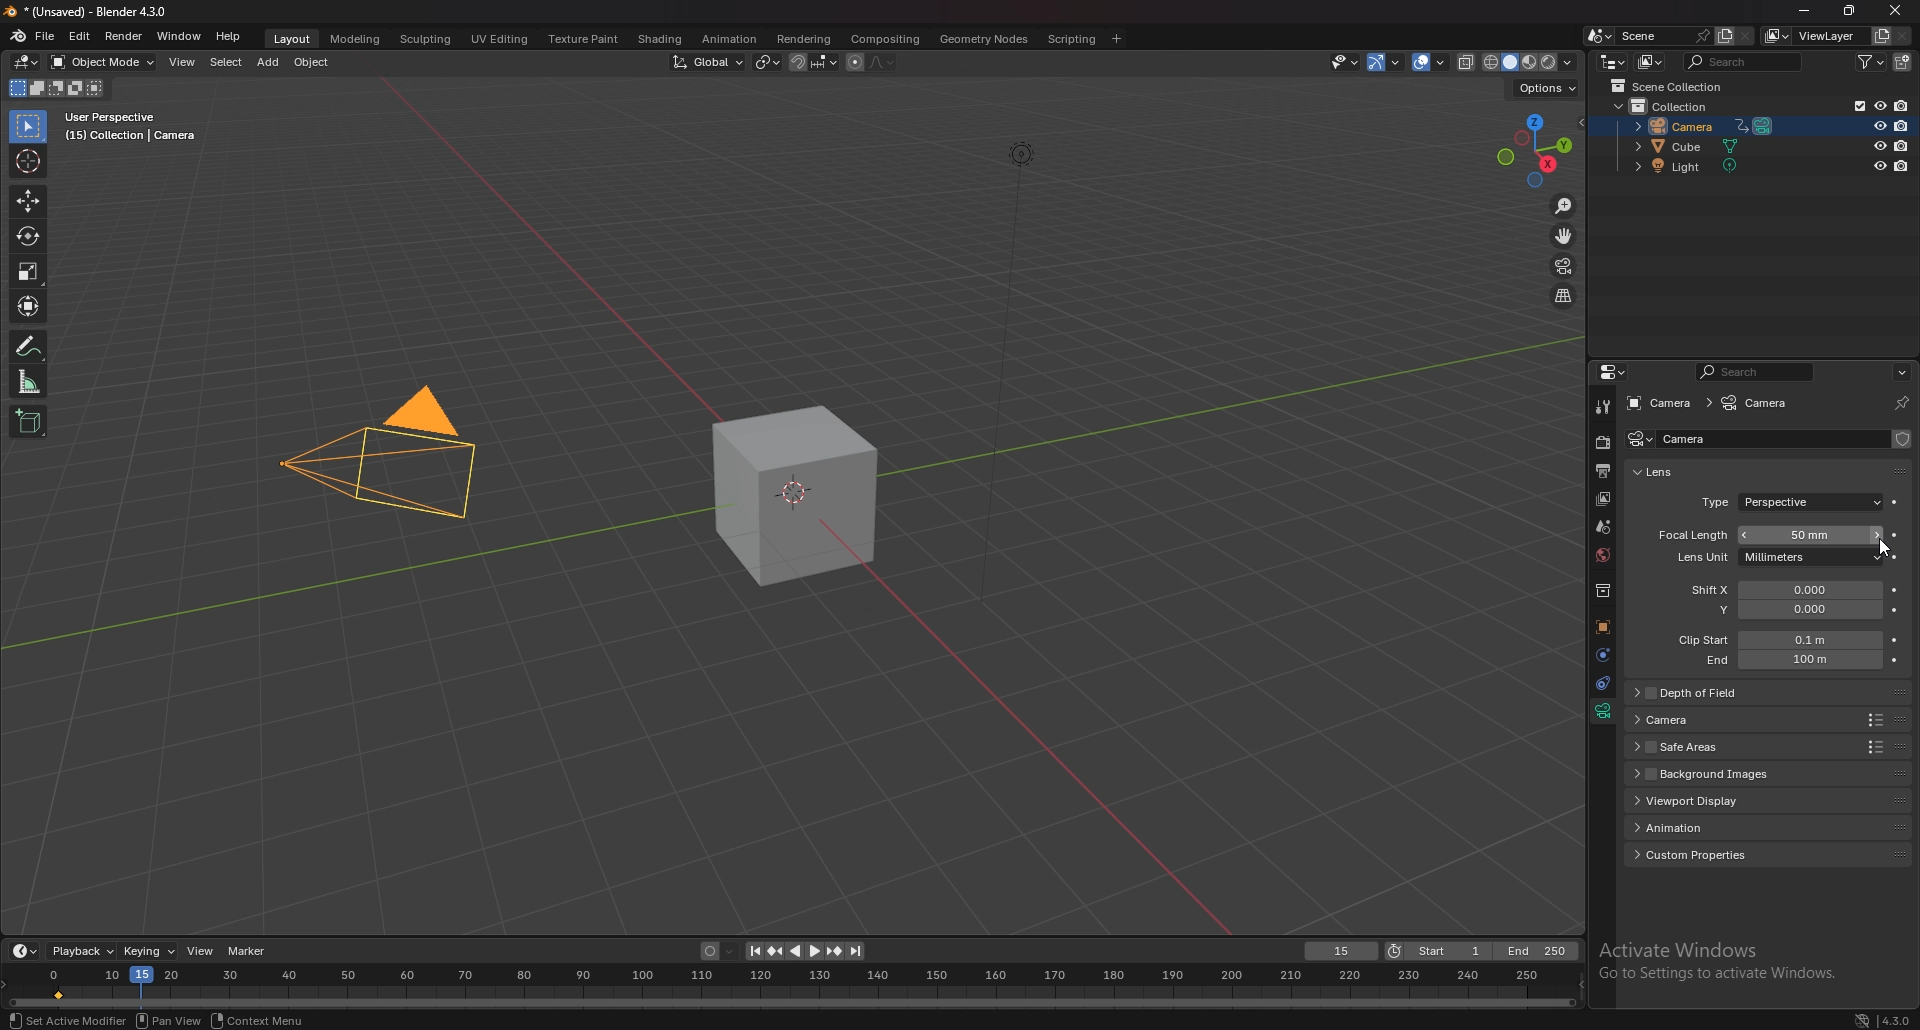  Describe the element at coordinates (1775, 557) in the screenshot. I see `lens unit` at that location.